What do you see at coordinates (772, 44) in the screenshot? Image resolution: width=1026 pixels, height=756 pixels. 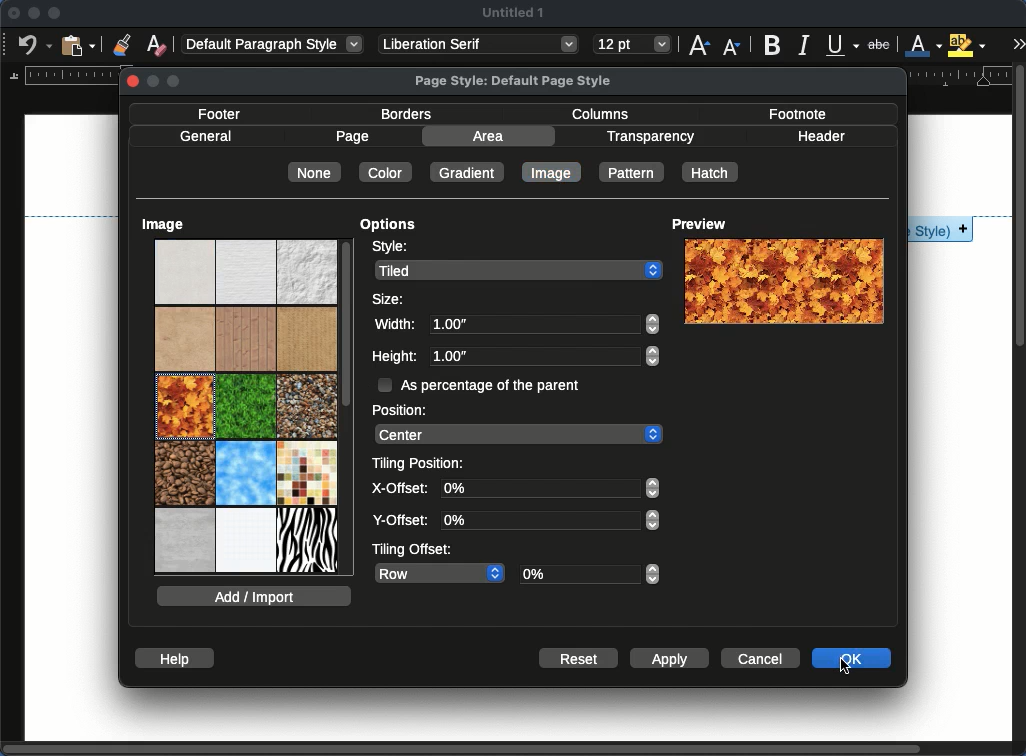 I see `bold` at bounding box center [772, 44].